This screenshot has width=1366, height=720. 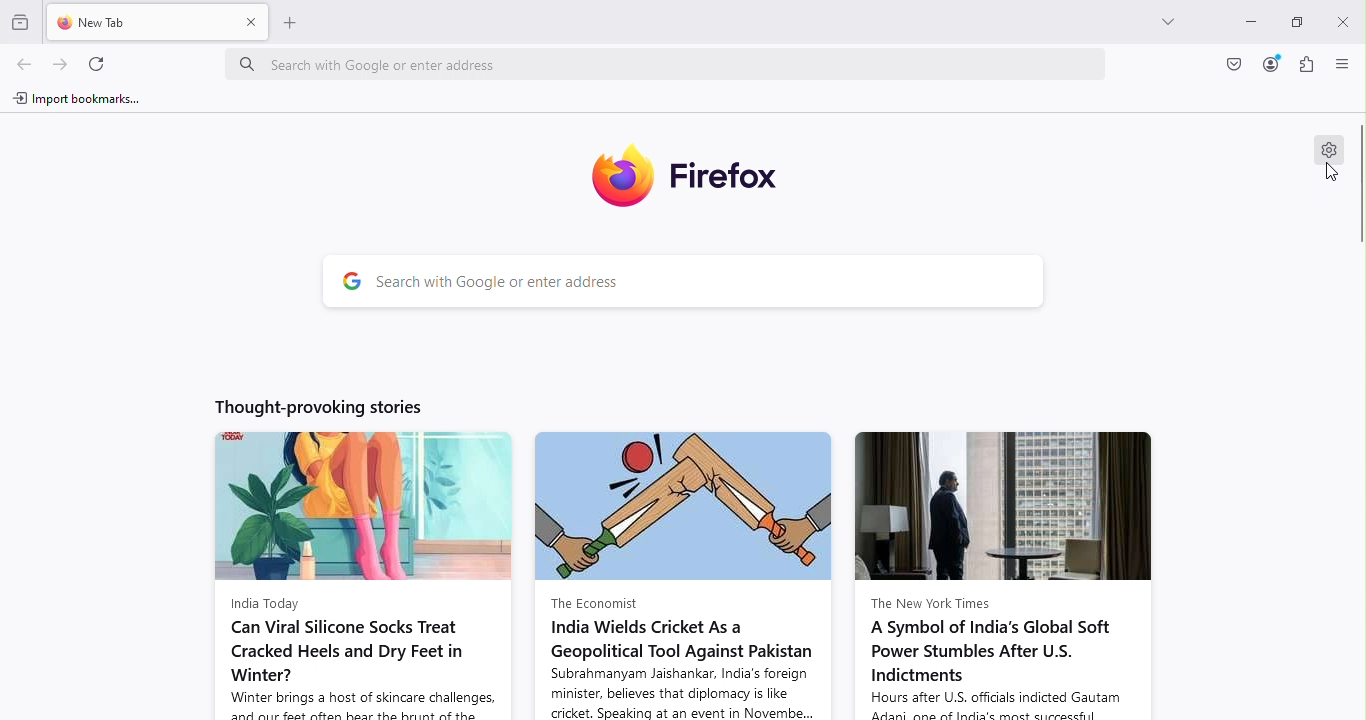 I want to click on Account, so click(x=1231, y=65).